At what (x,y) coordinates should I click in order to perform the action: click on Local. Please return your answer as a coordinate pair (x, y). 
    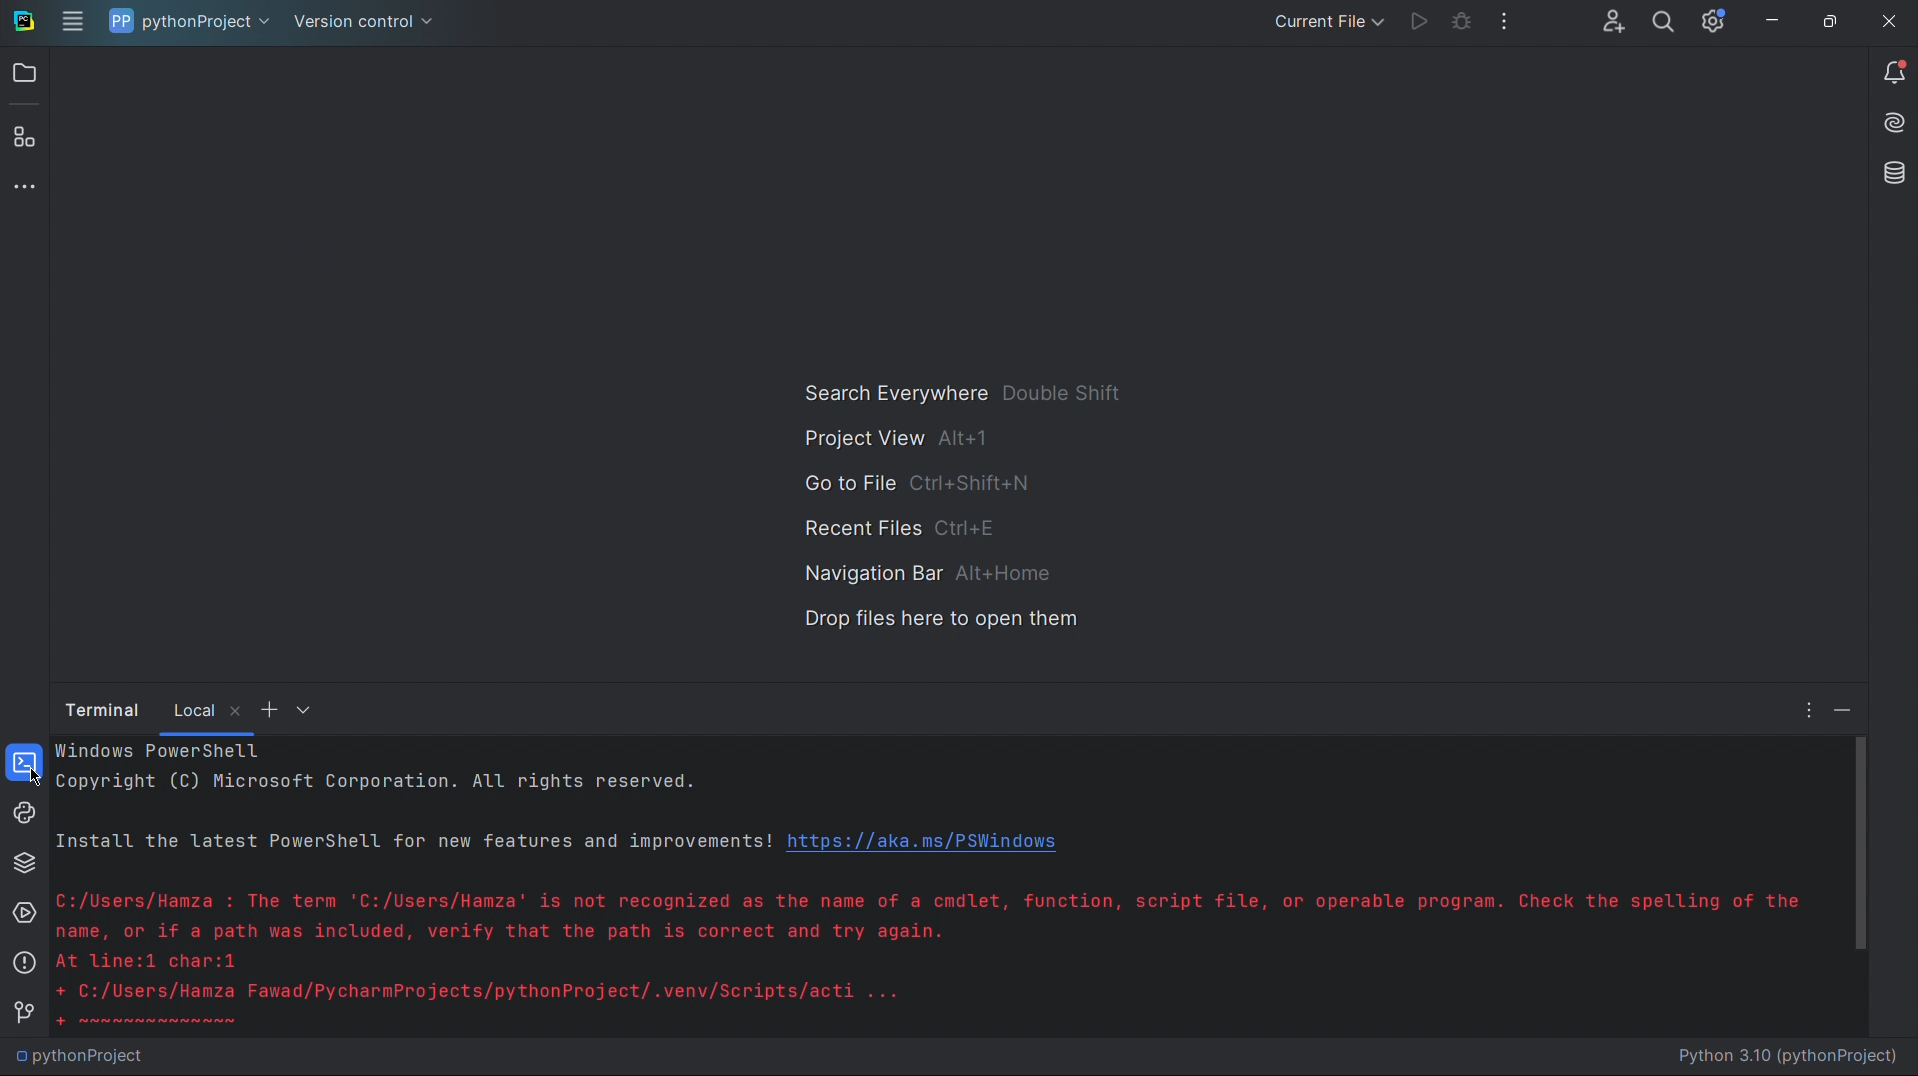
    Looking at the image, I should click on (205, 708).